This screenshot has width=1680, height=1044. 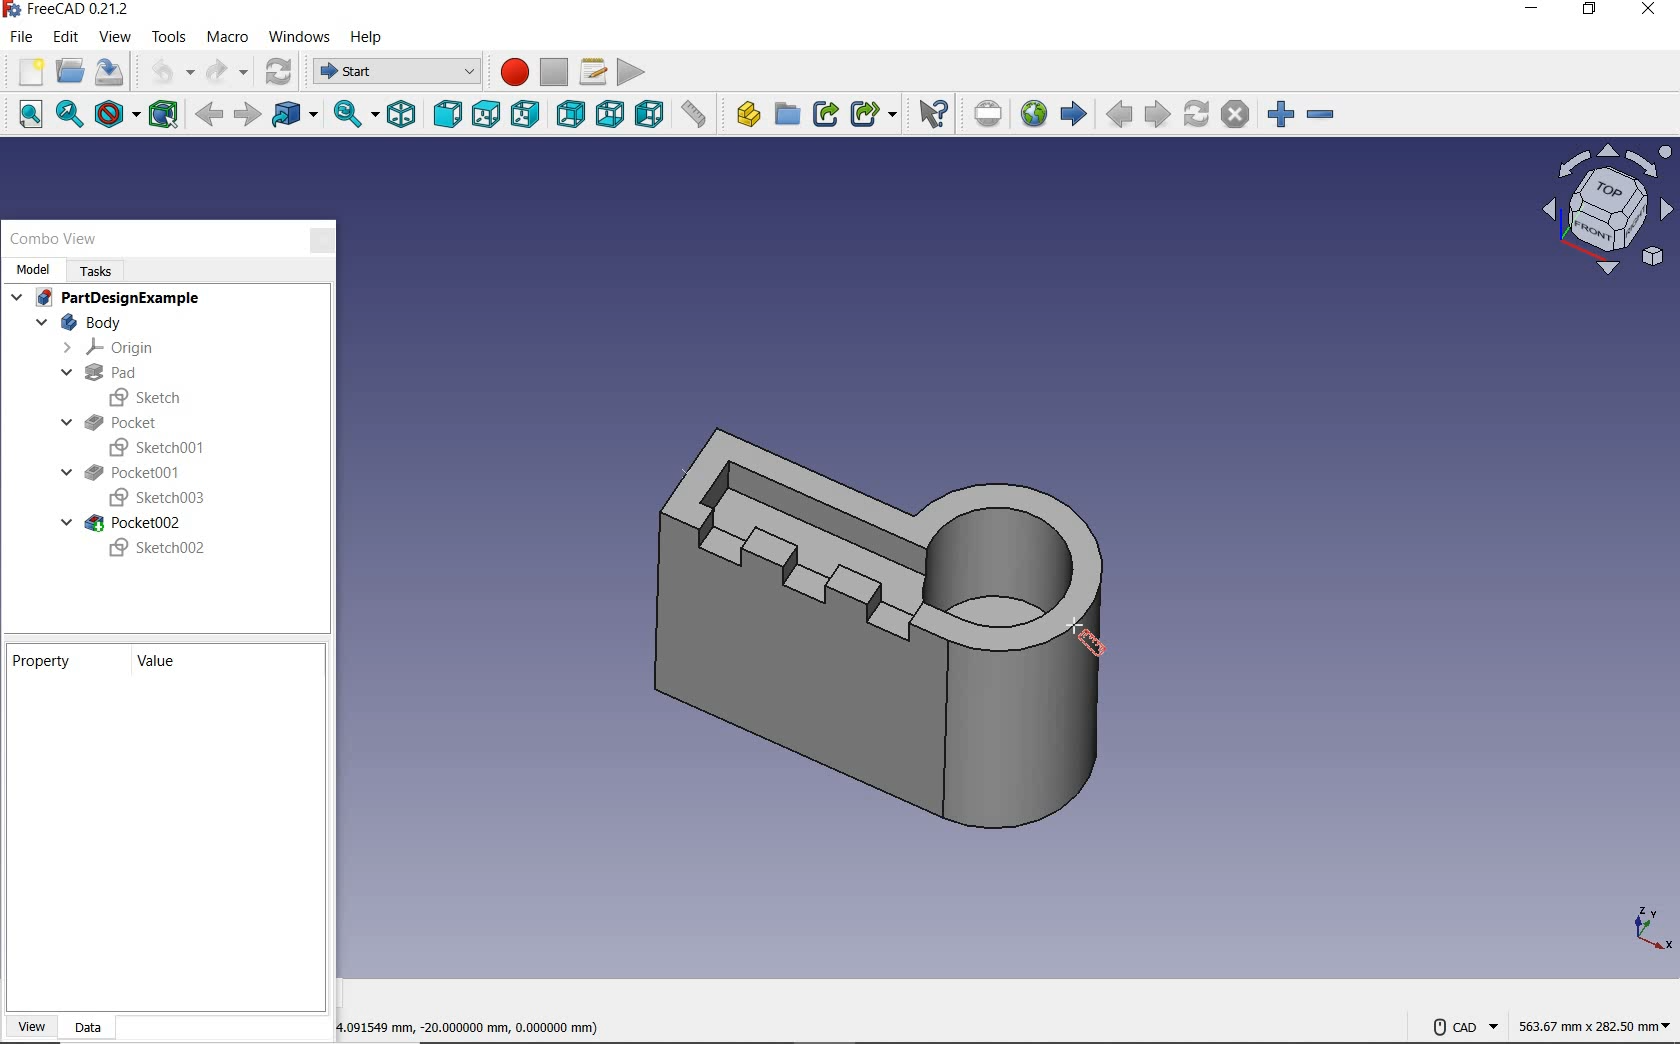 What do you see at coordinates (693, 117) in the screenshot?
I see `ruler` at bounding box center [693, 117].